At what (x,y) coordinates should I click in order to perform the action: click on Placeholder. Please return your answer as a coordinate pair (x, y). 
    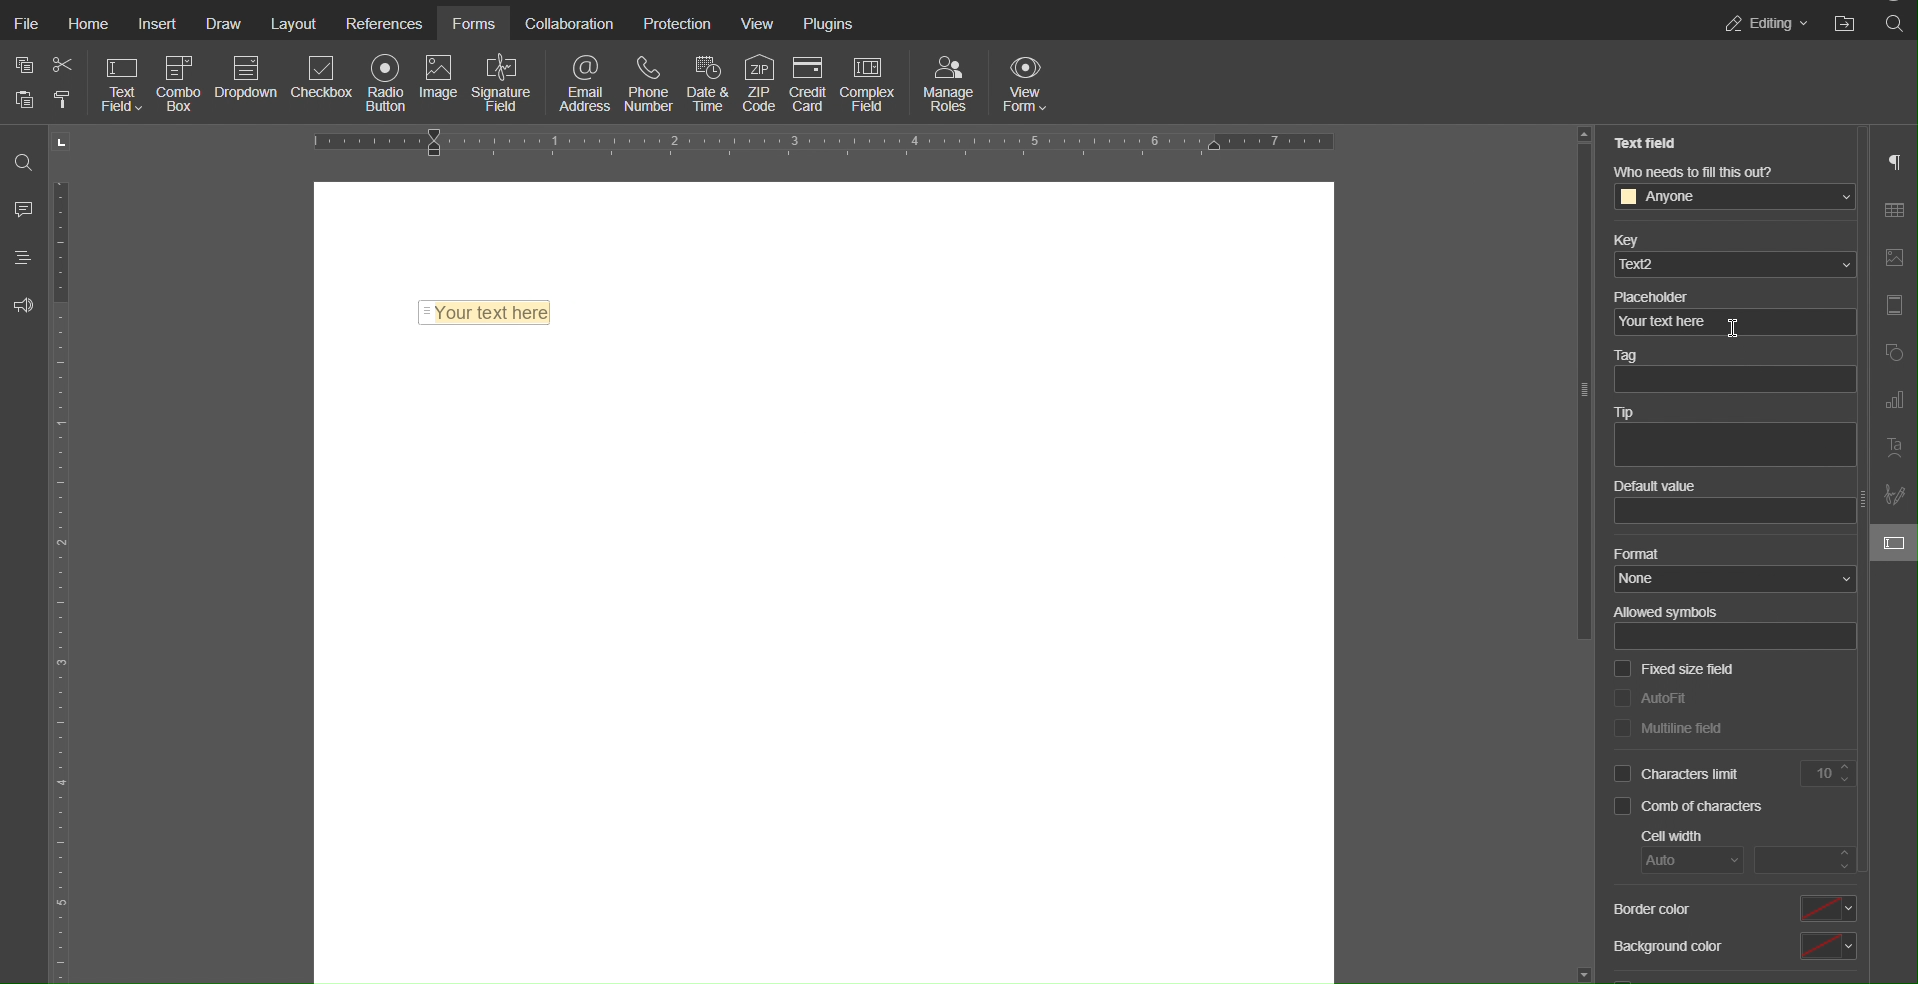
    Looking at the image, I should click on (1734, 313).